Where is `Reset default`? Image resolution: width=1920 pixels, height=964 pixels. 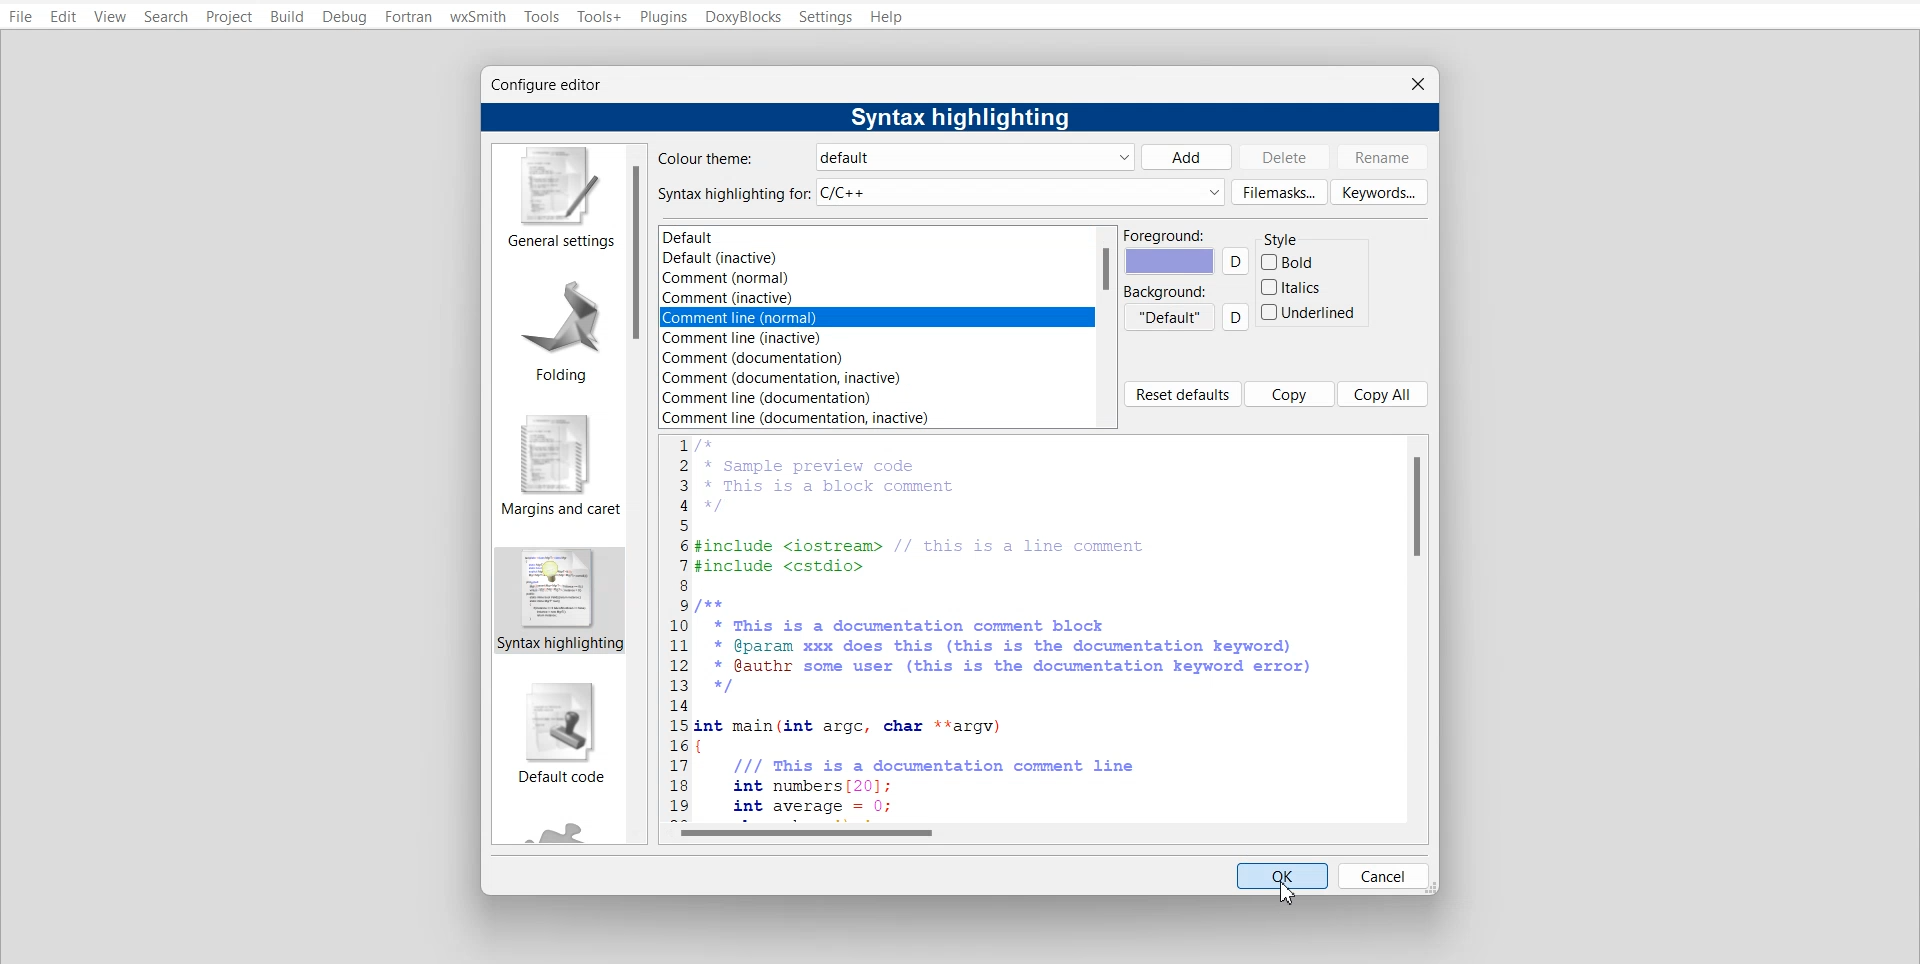
Reset default is located at coordinates (1182, 394).